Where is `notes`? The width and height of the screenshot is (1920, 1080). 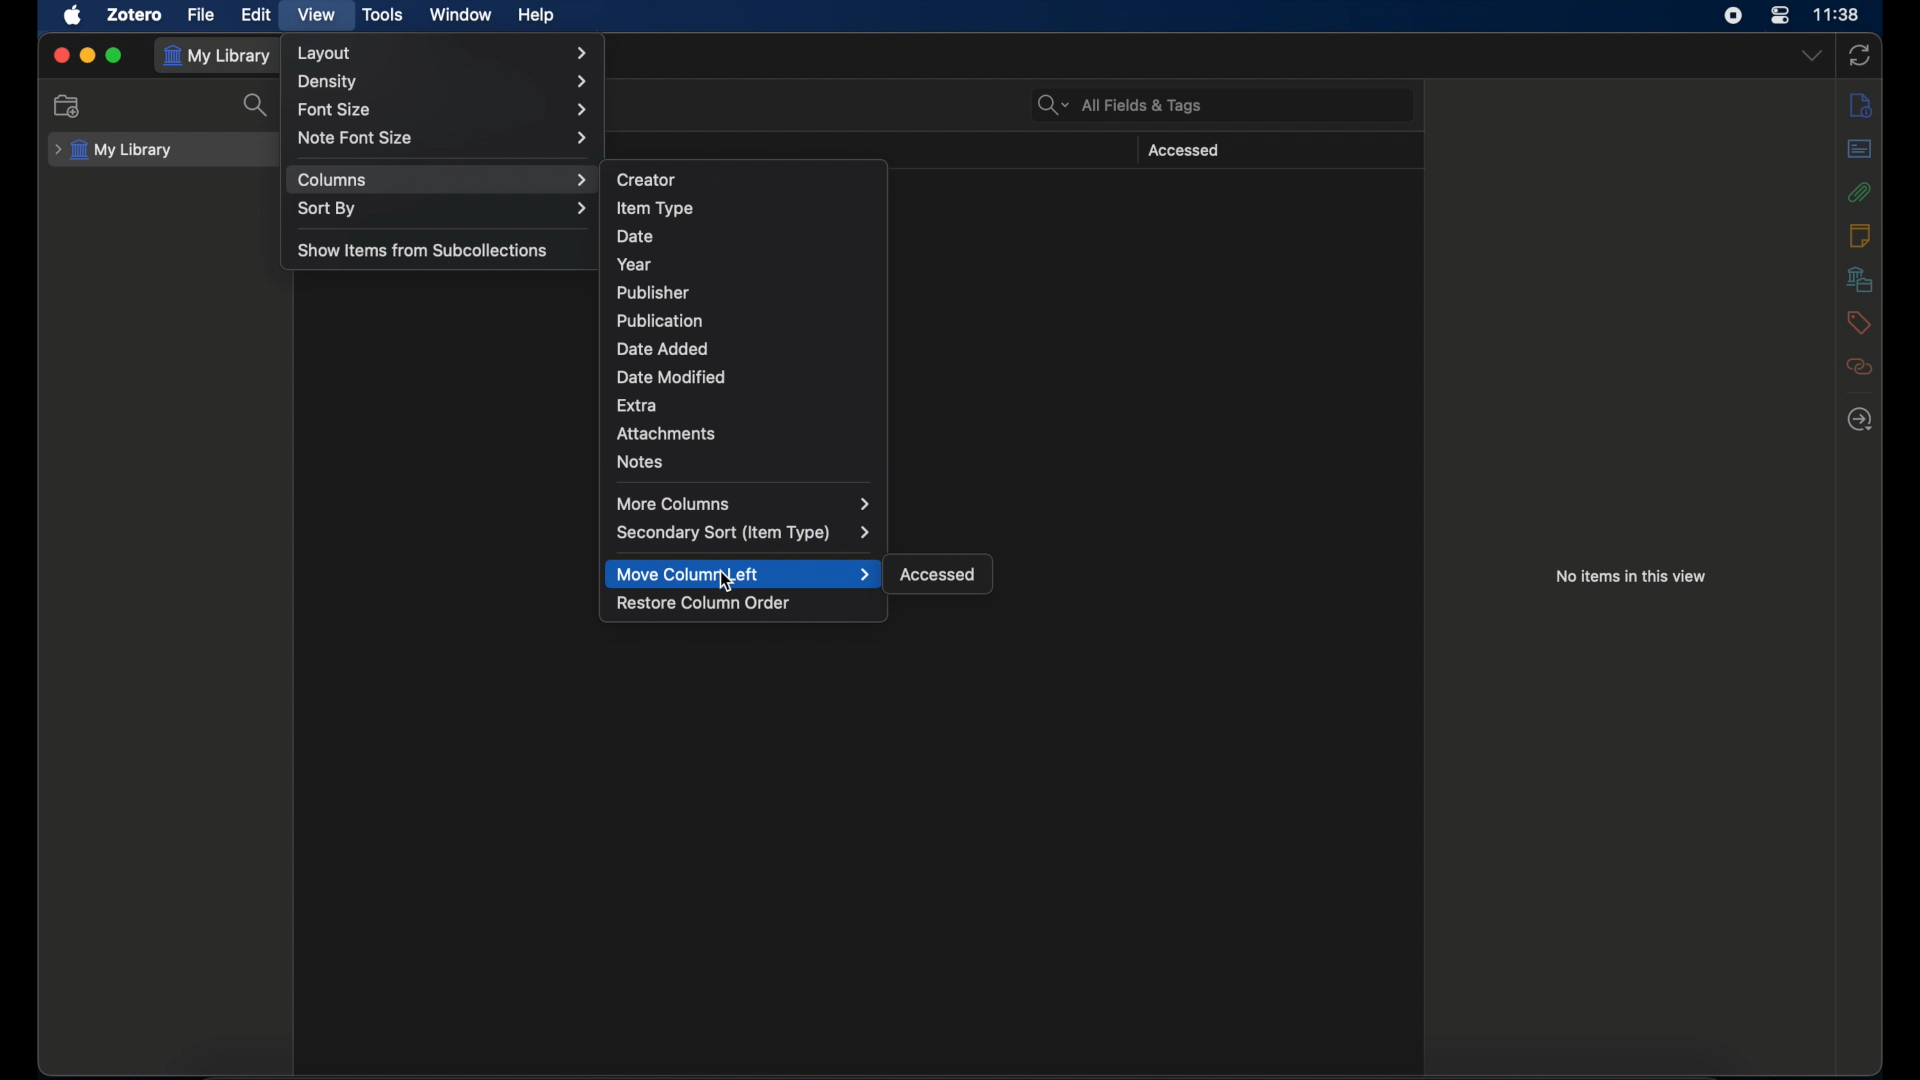
notes is located at coordinates (1862, 235).